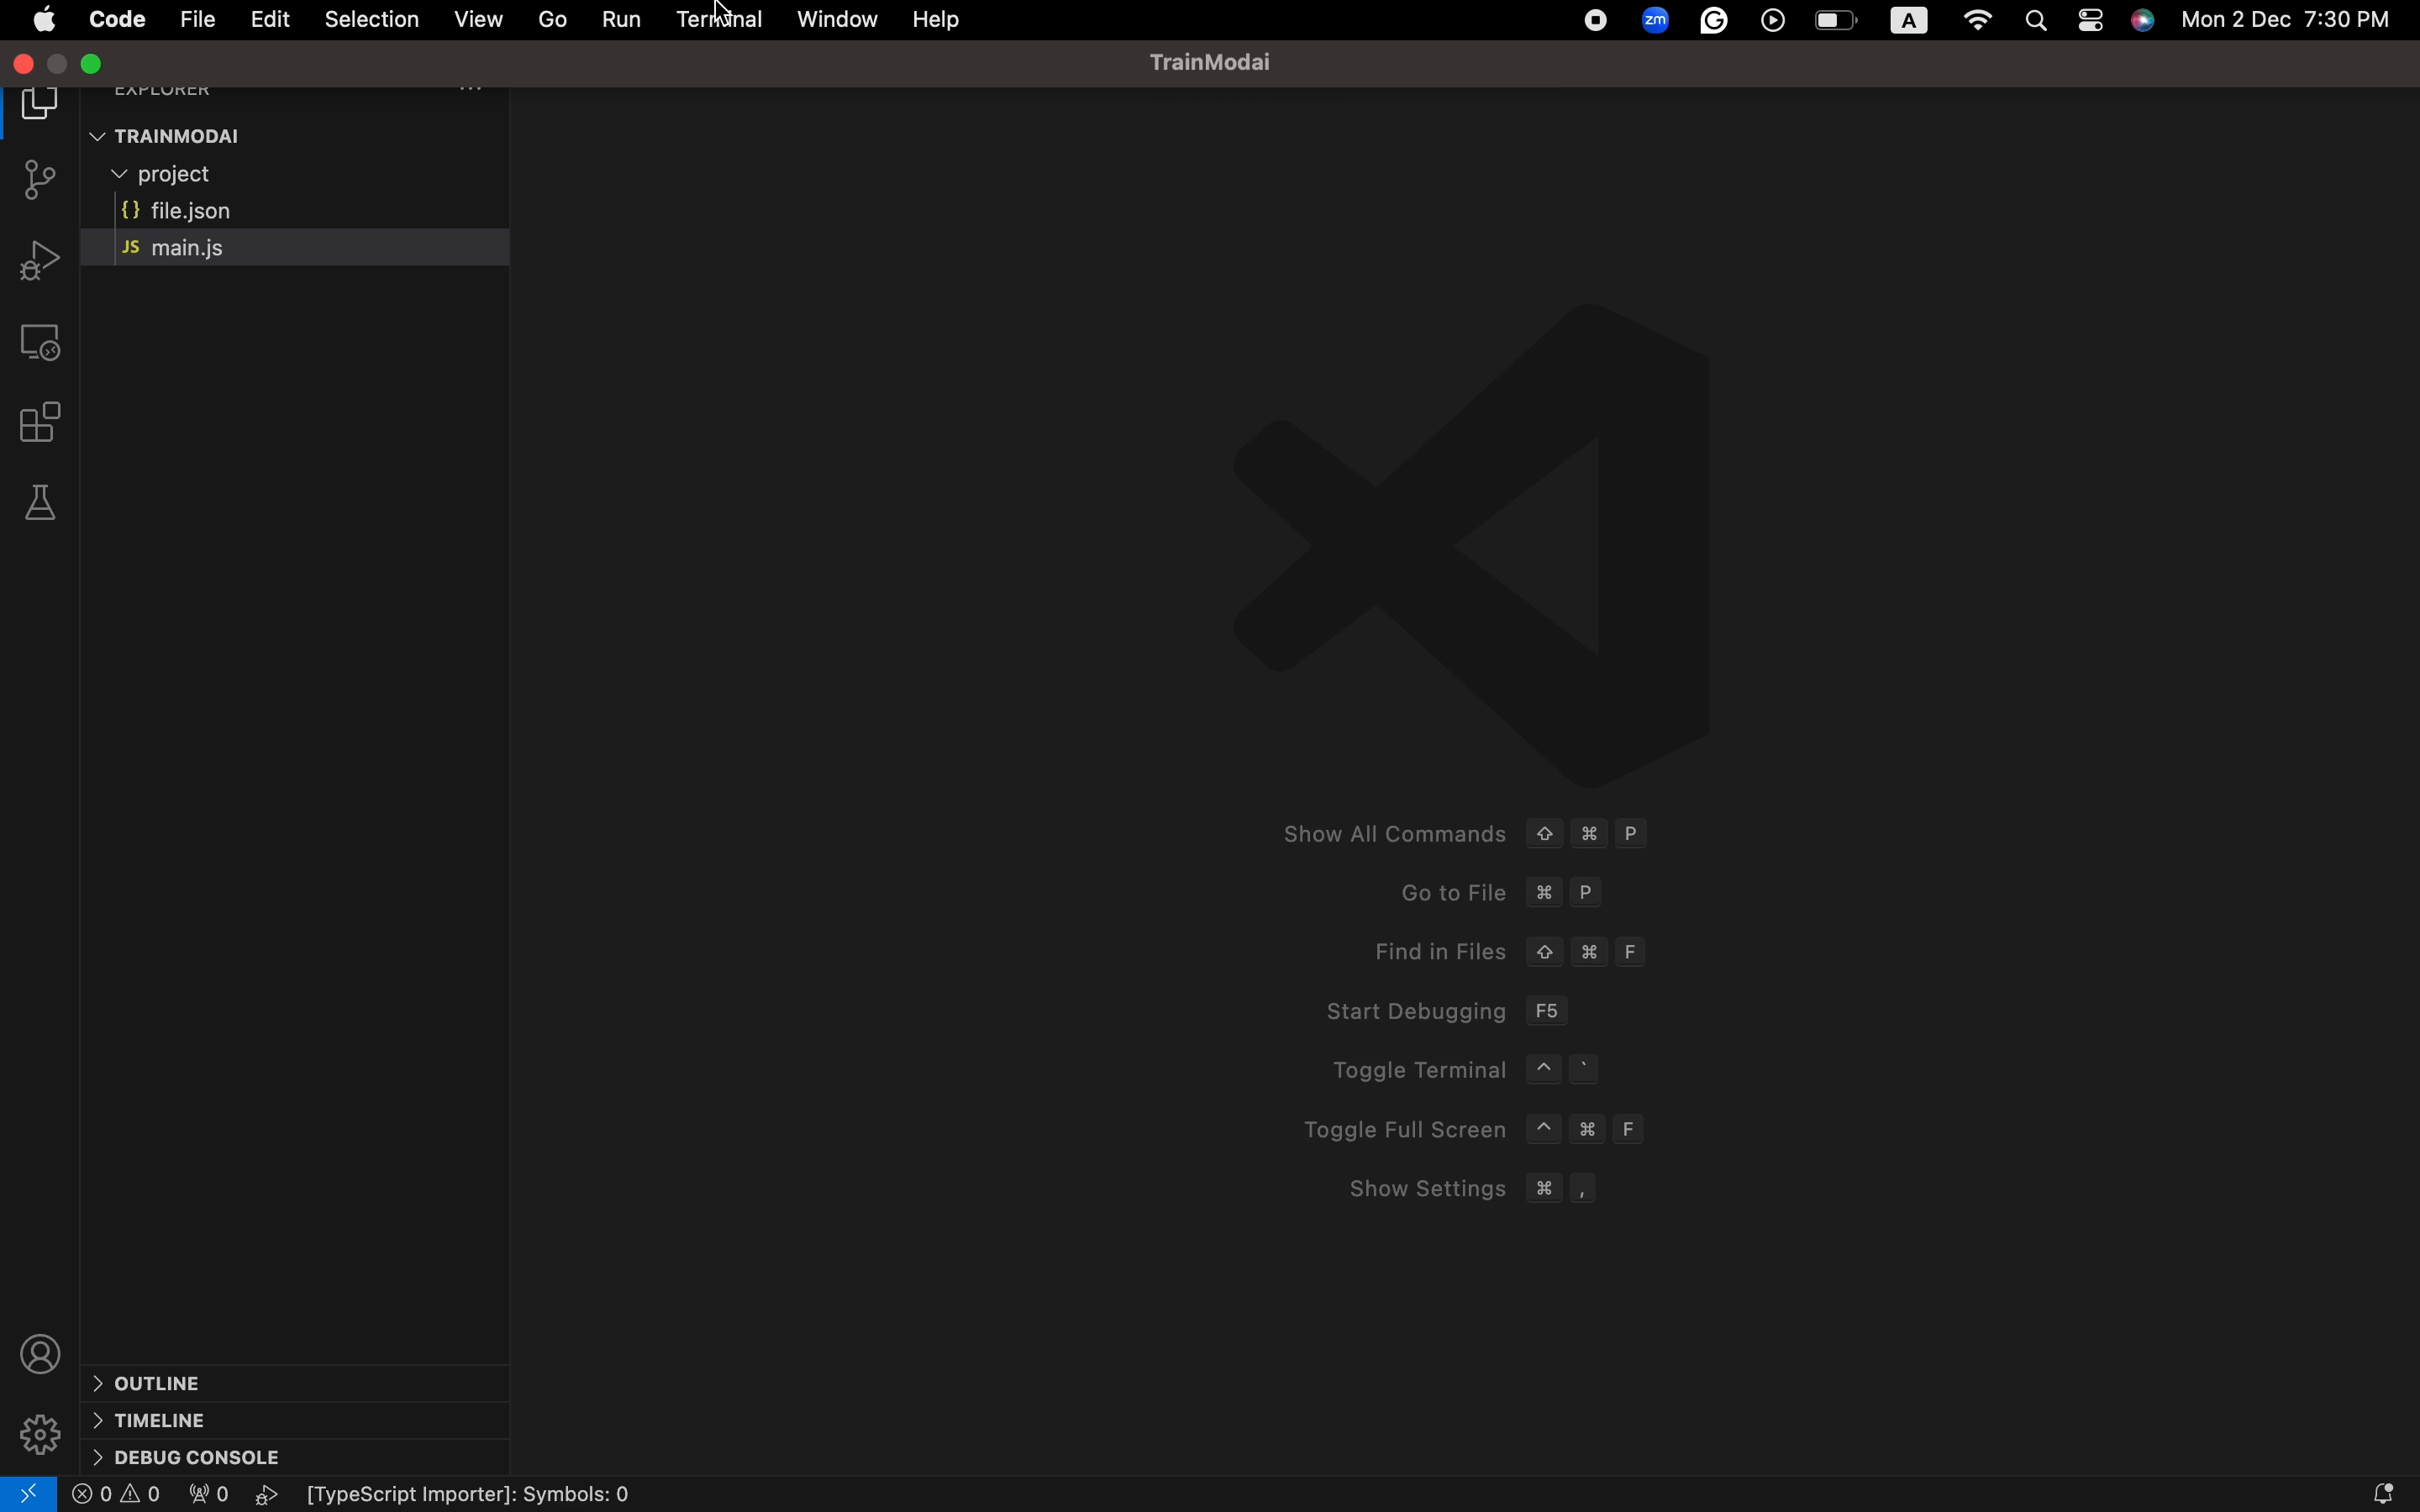 The width and height of the screenshot is (2420, 1512). Describe the element at coordinates (2042, 18) in the screenshot. I see `Search` at that location.